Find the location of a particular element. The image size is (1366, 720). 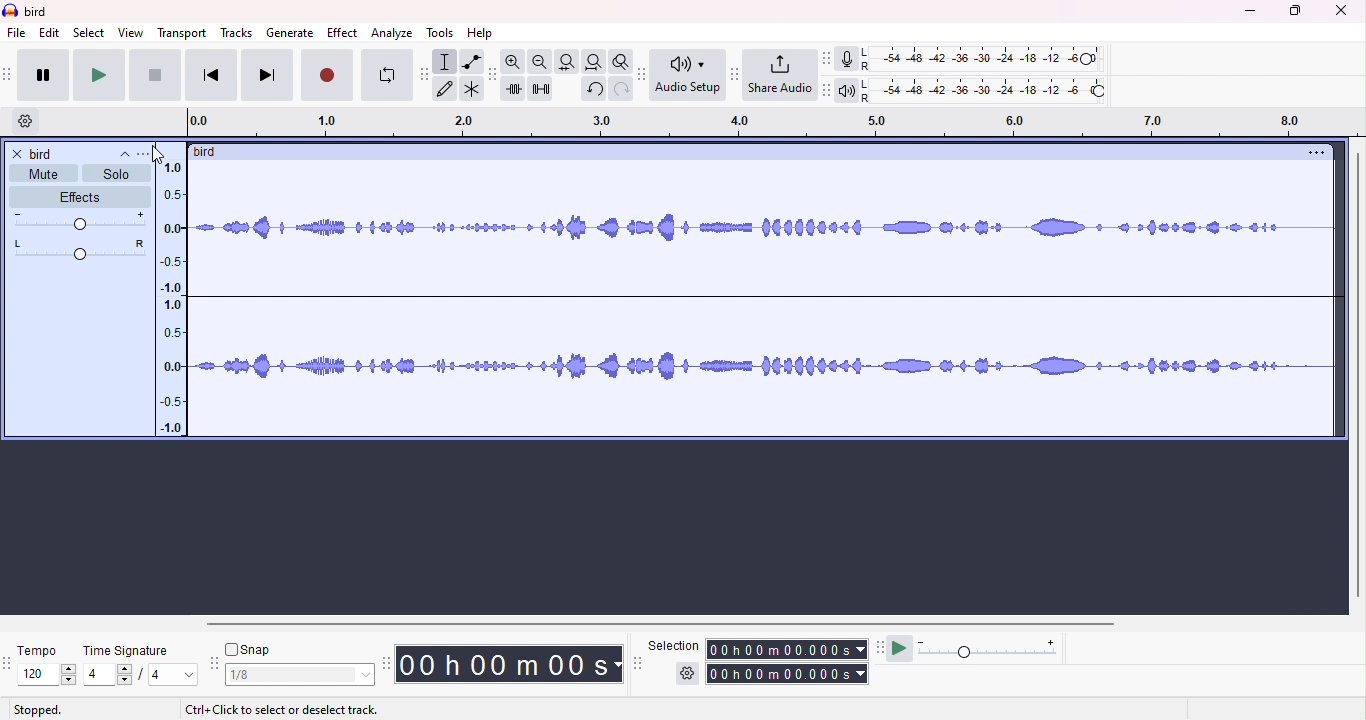

options is located at coordinates (1311, 154).